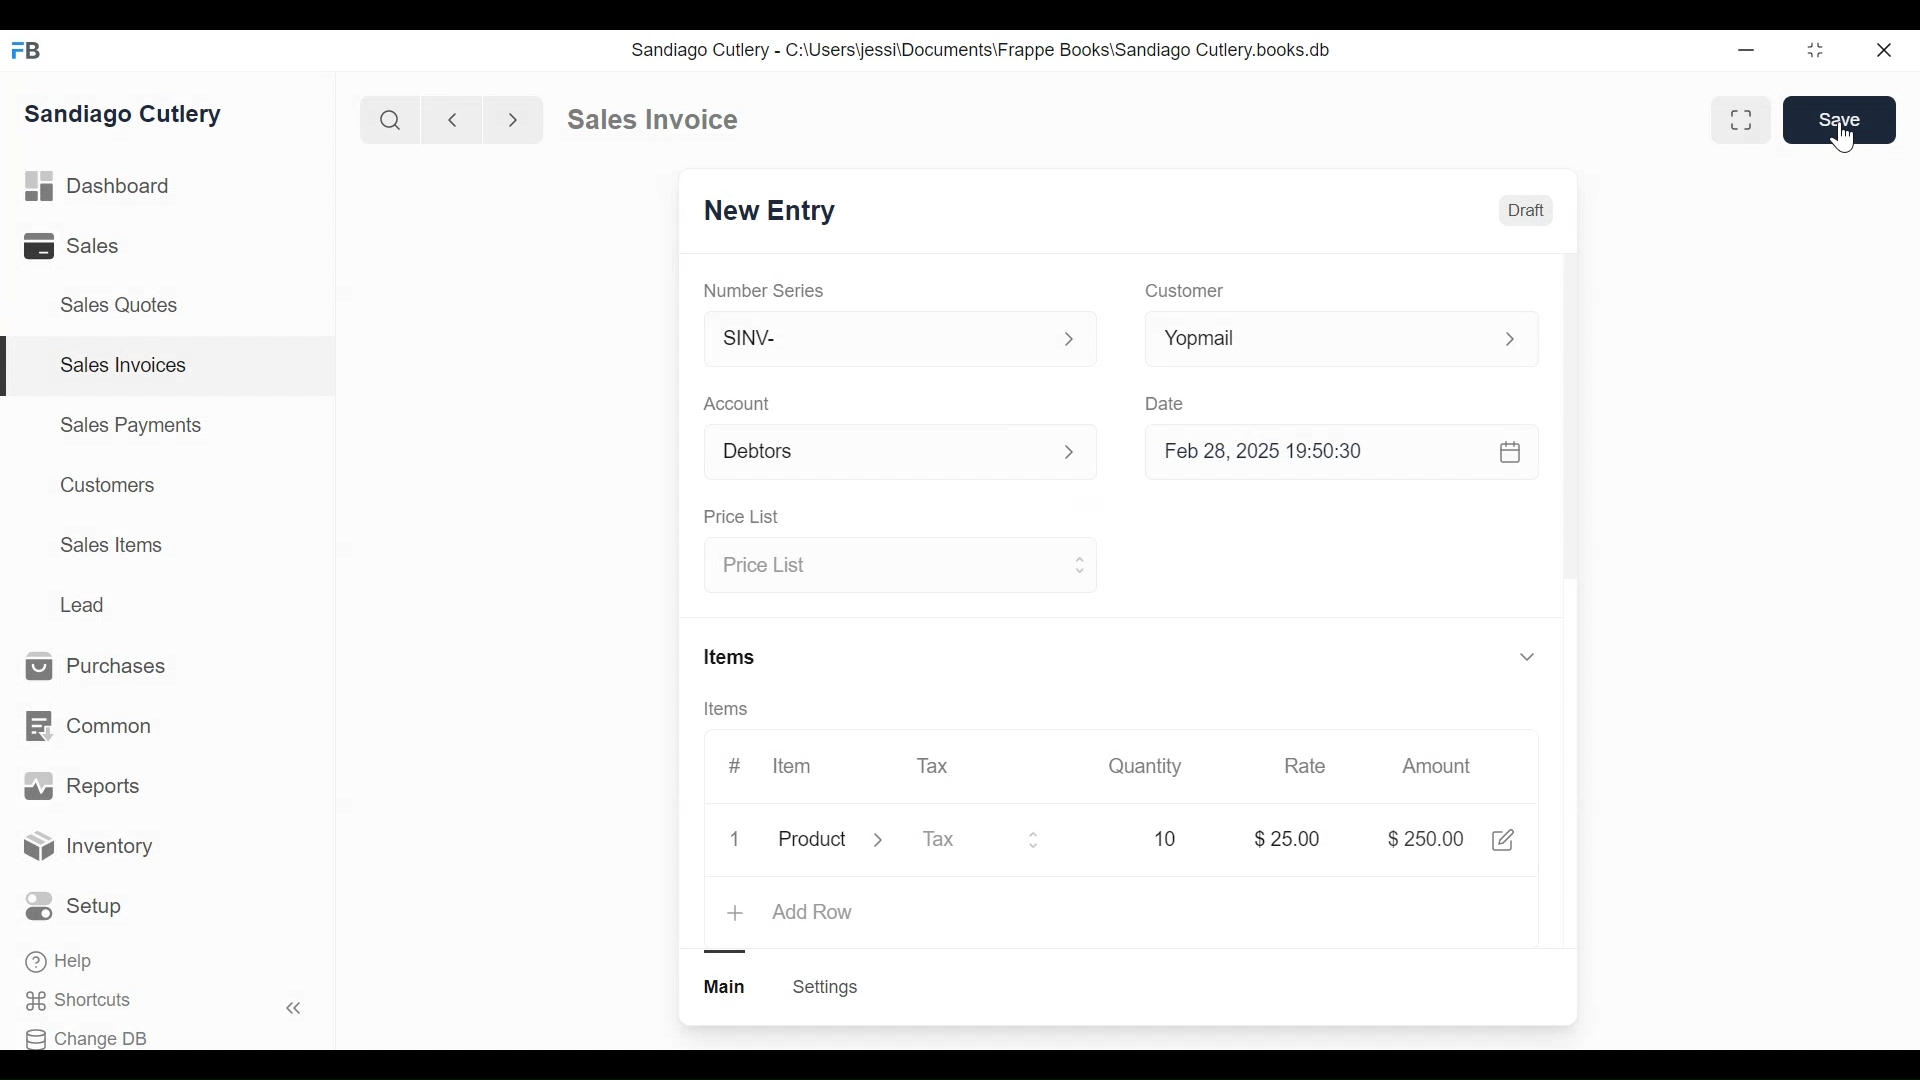  What do you see at coordinates (1147, 766) in the screenshot?
I see `Quantity` at bounding box center [1147, 766].